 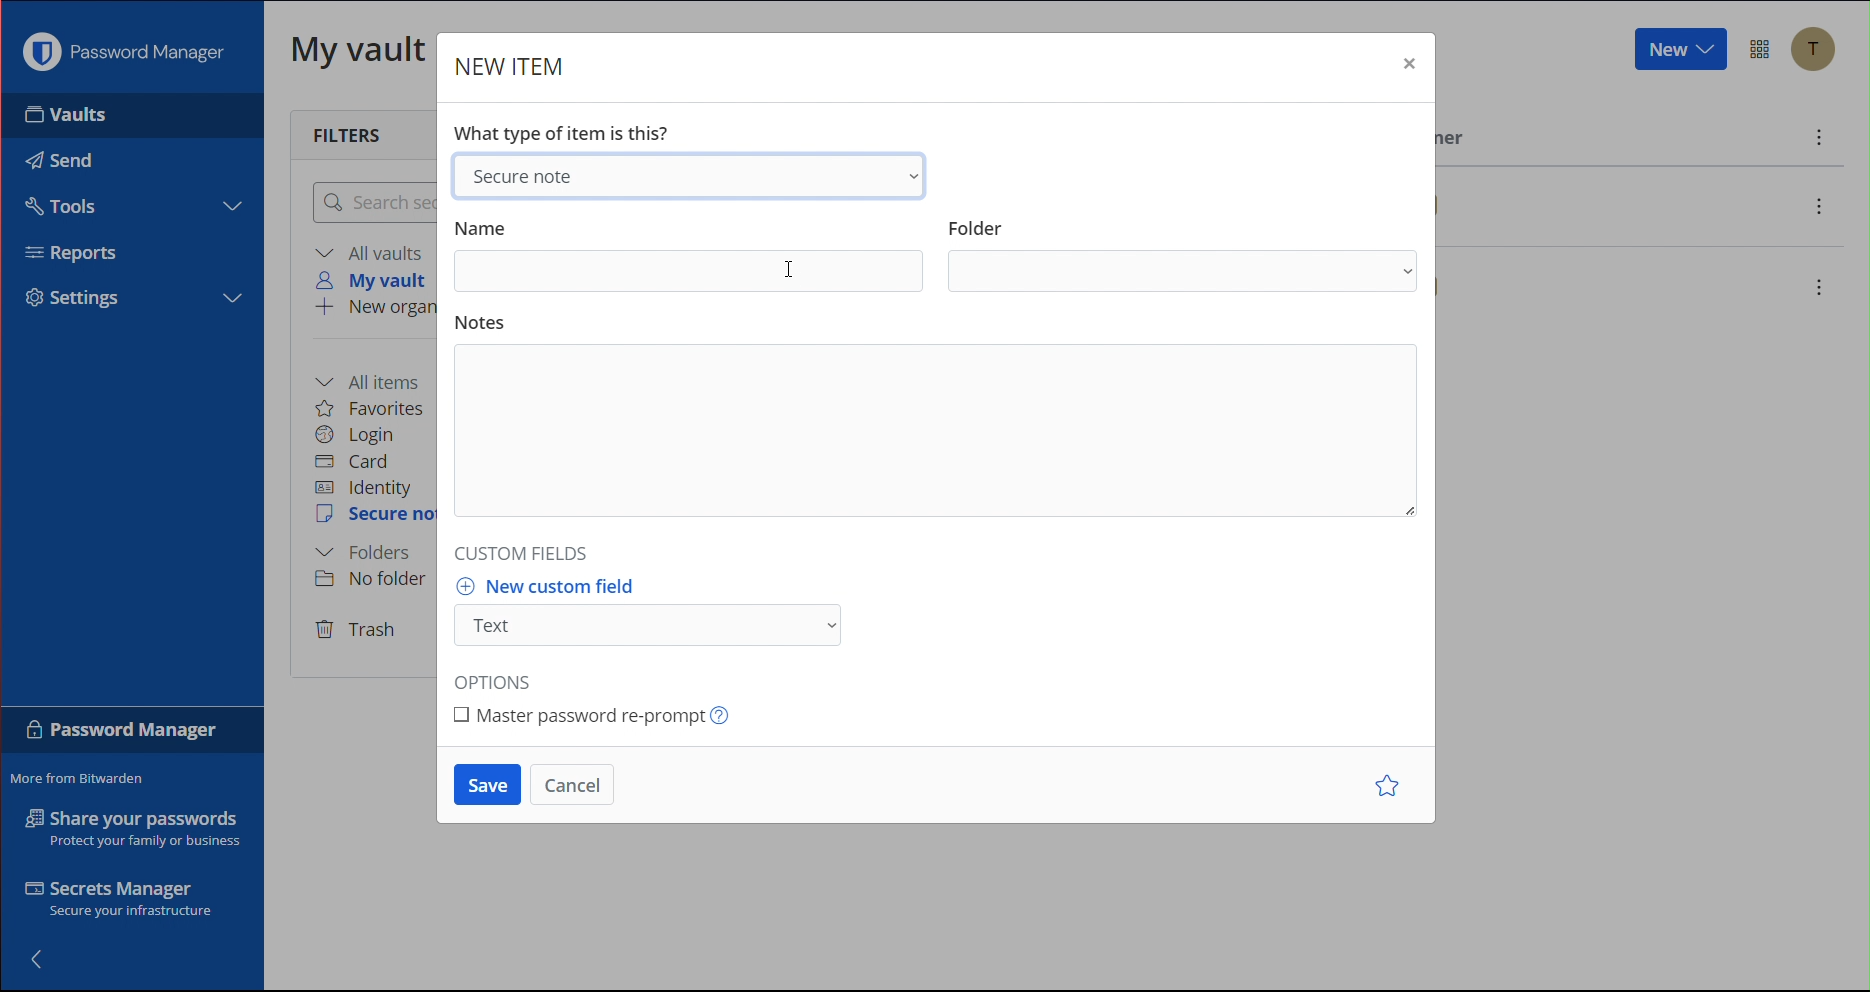 I want to click on Filters, so click(x=344, y=133).